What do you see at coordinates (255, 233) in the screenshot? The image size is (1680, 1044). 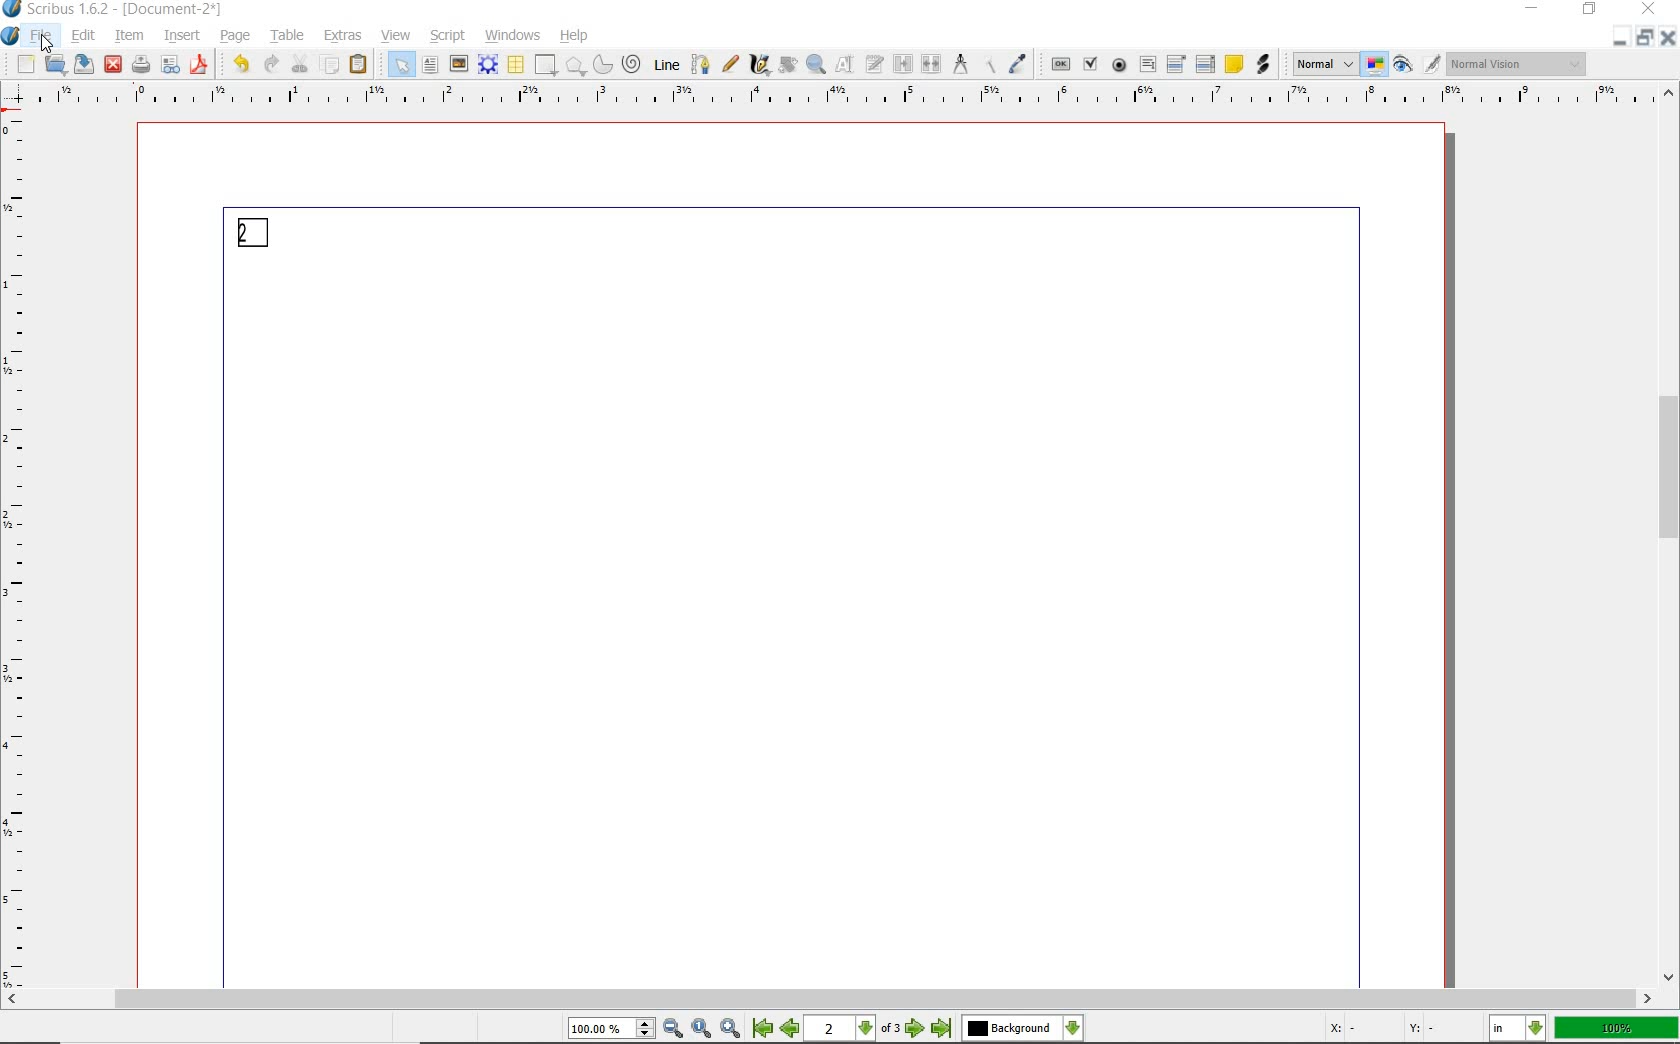 I see `Page 2 Numbering` at bounding box center [255, 233].